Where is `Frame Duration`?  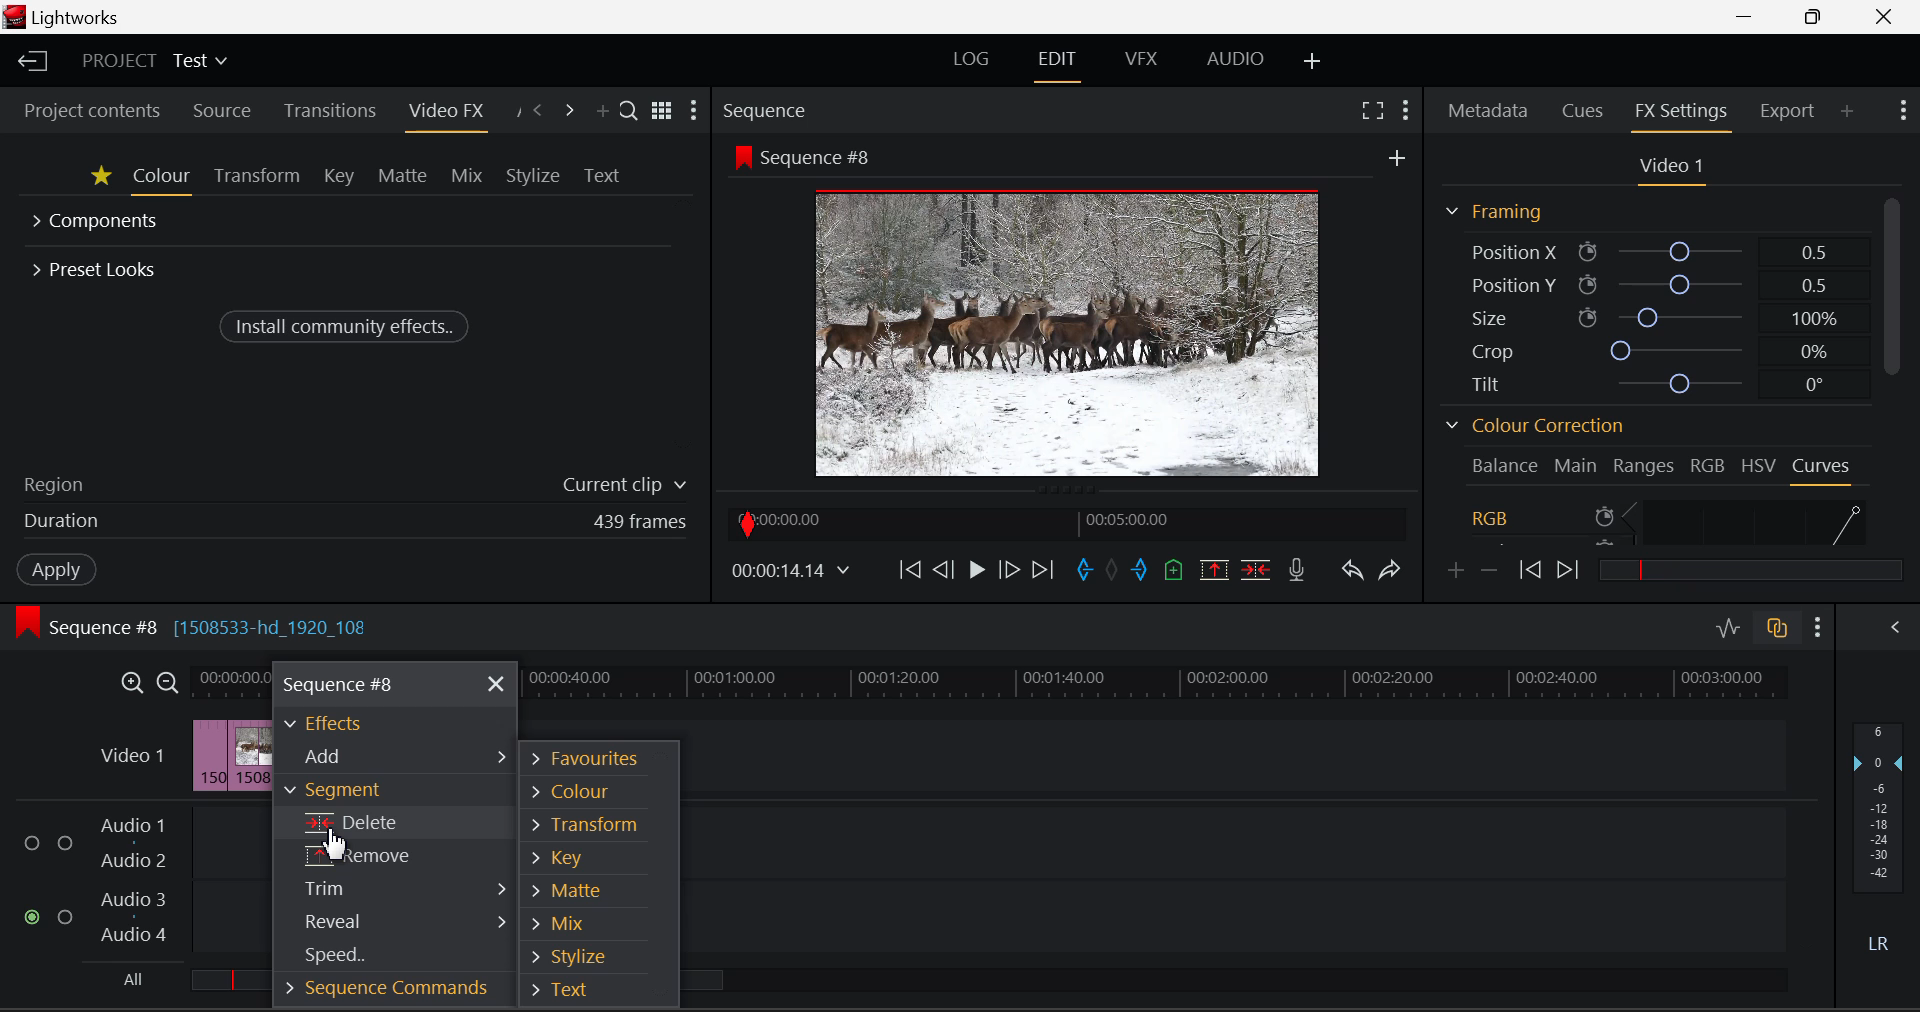
Frame Duration is located at coordinates (355, 522).